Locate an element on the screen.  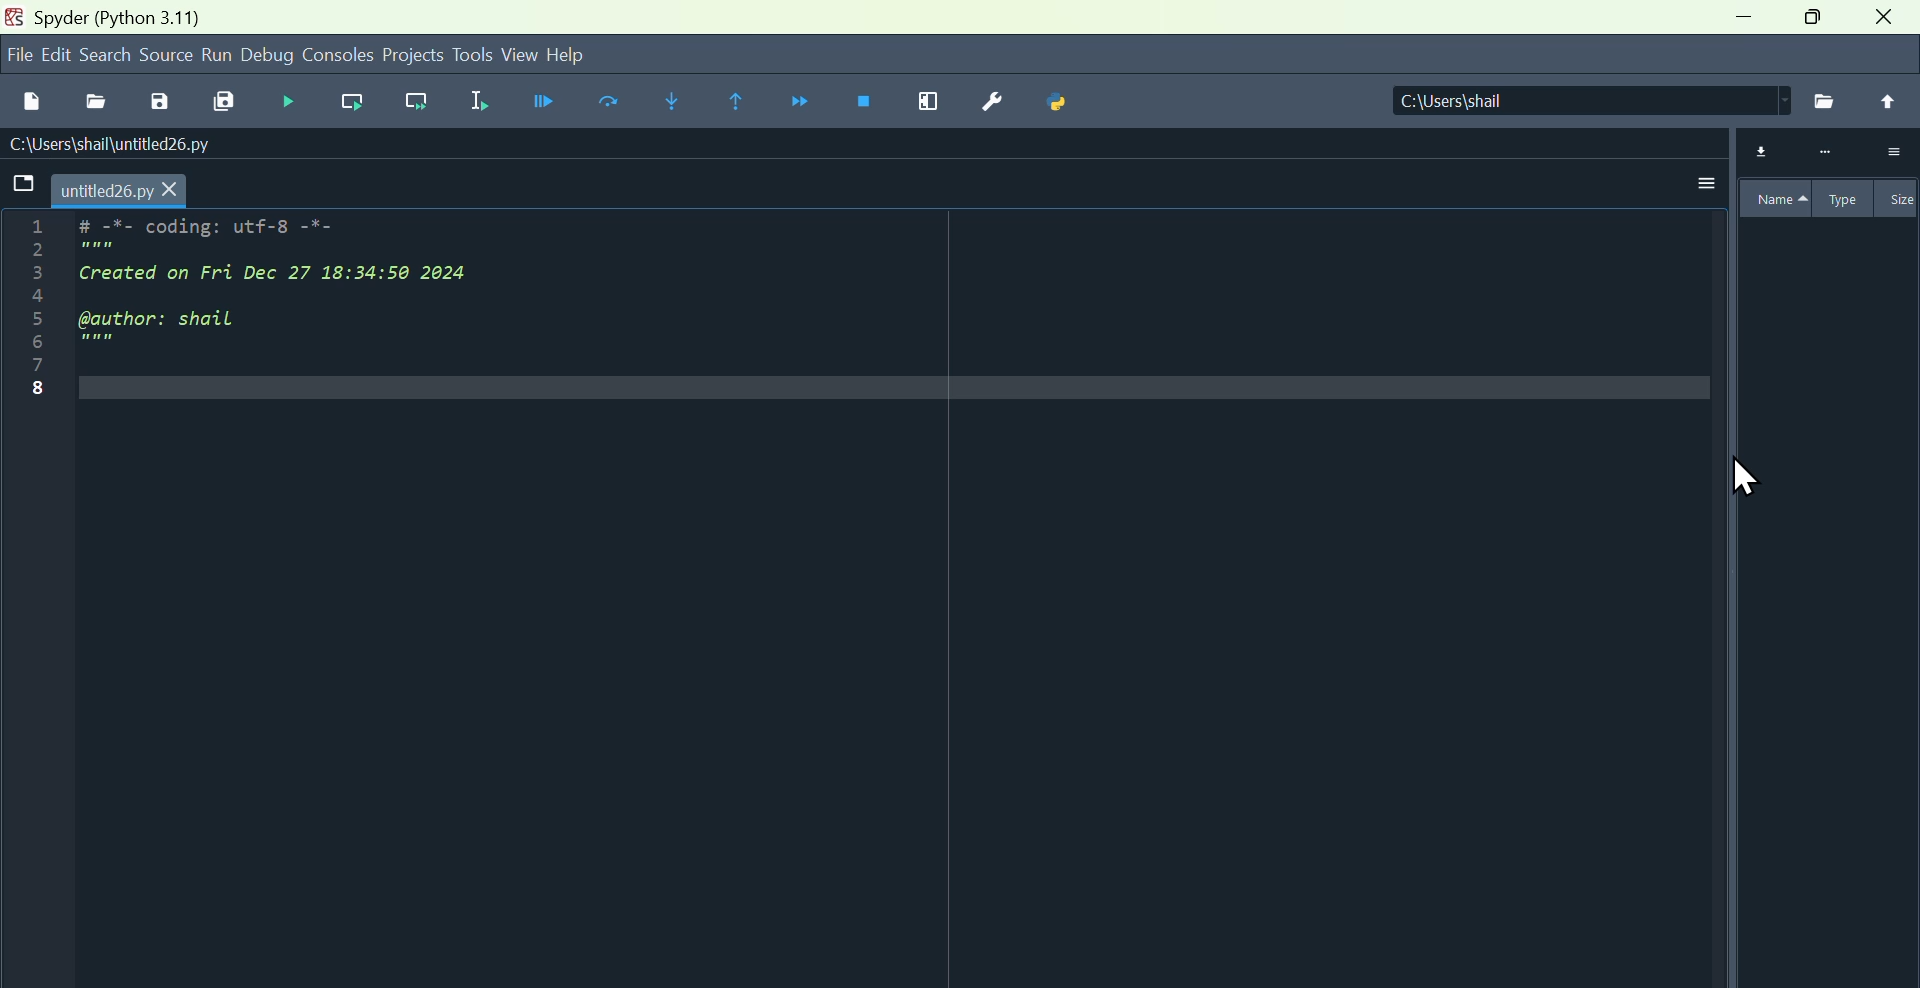
run is located at coordinates (217, 55).